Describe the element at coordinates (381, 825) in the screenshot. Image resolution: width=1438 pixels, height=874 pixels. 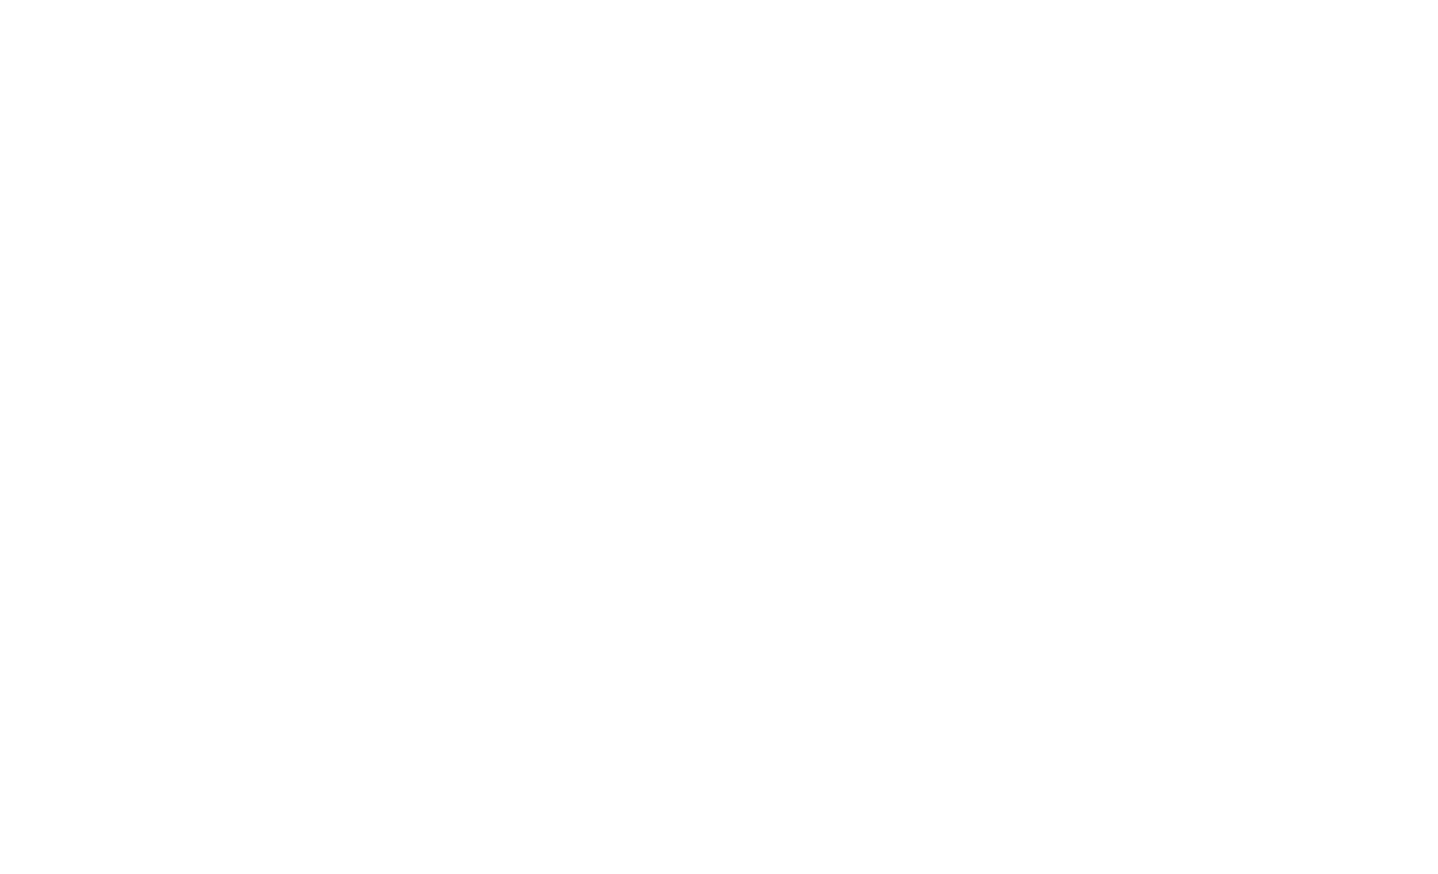
I see `Source properties` at that location.